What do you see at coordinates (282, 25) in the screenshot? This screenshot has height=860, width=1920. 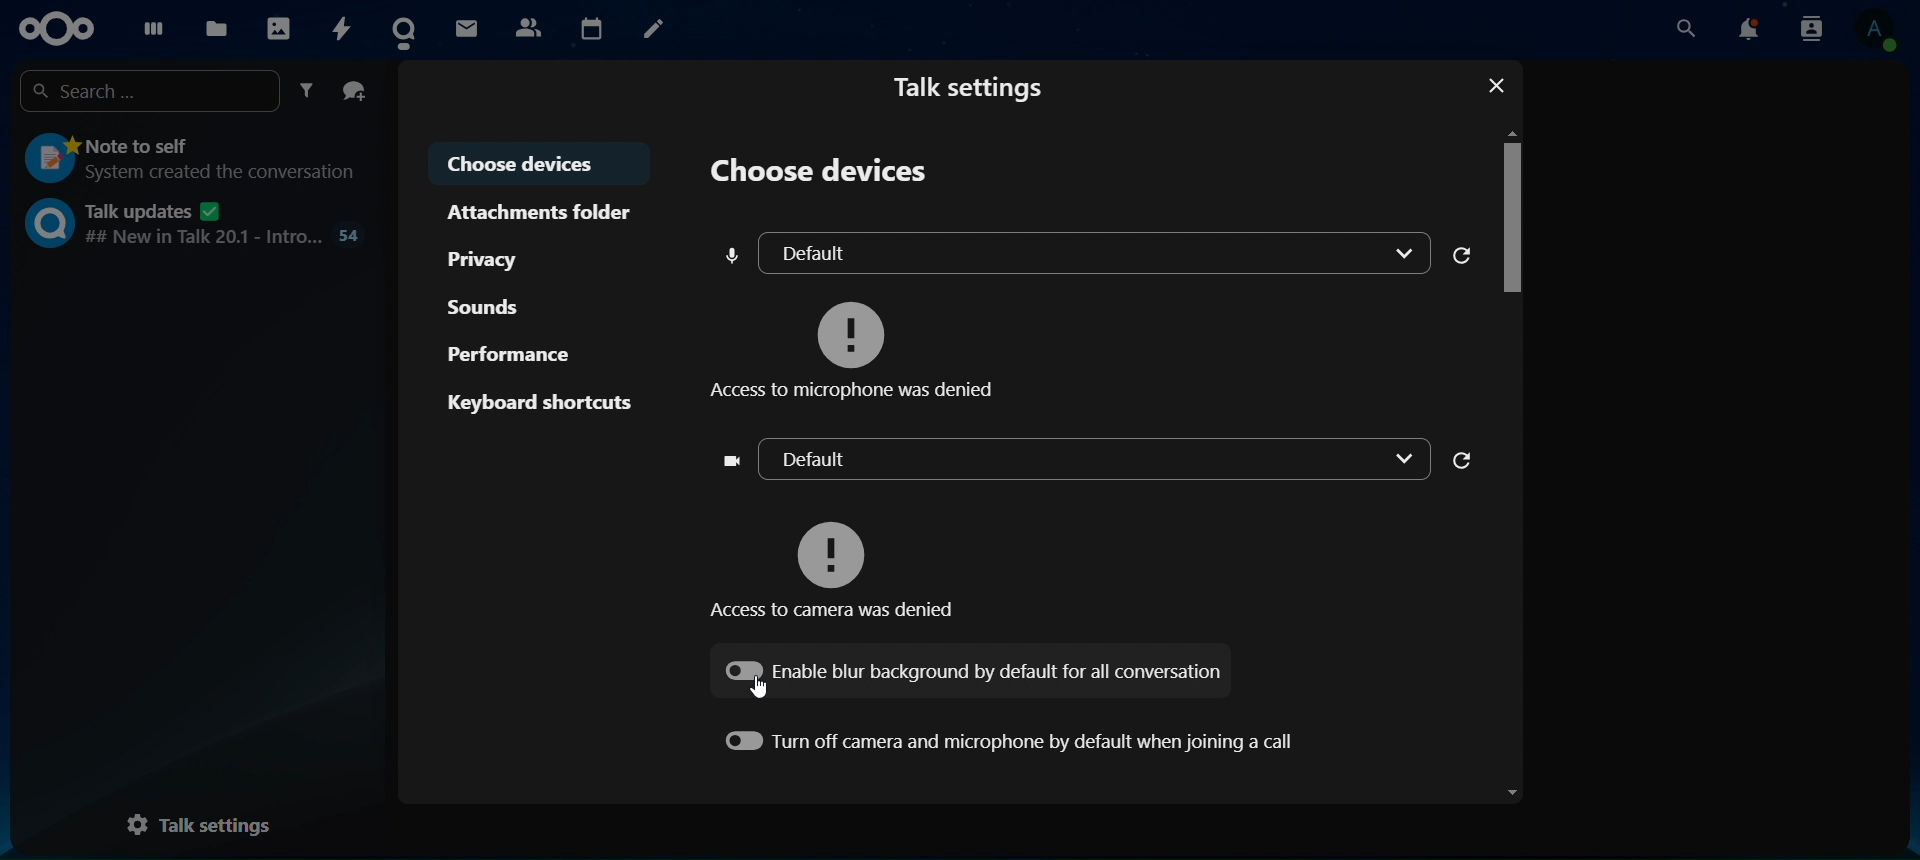 I see `photos` at bounding box center [282, 25].